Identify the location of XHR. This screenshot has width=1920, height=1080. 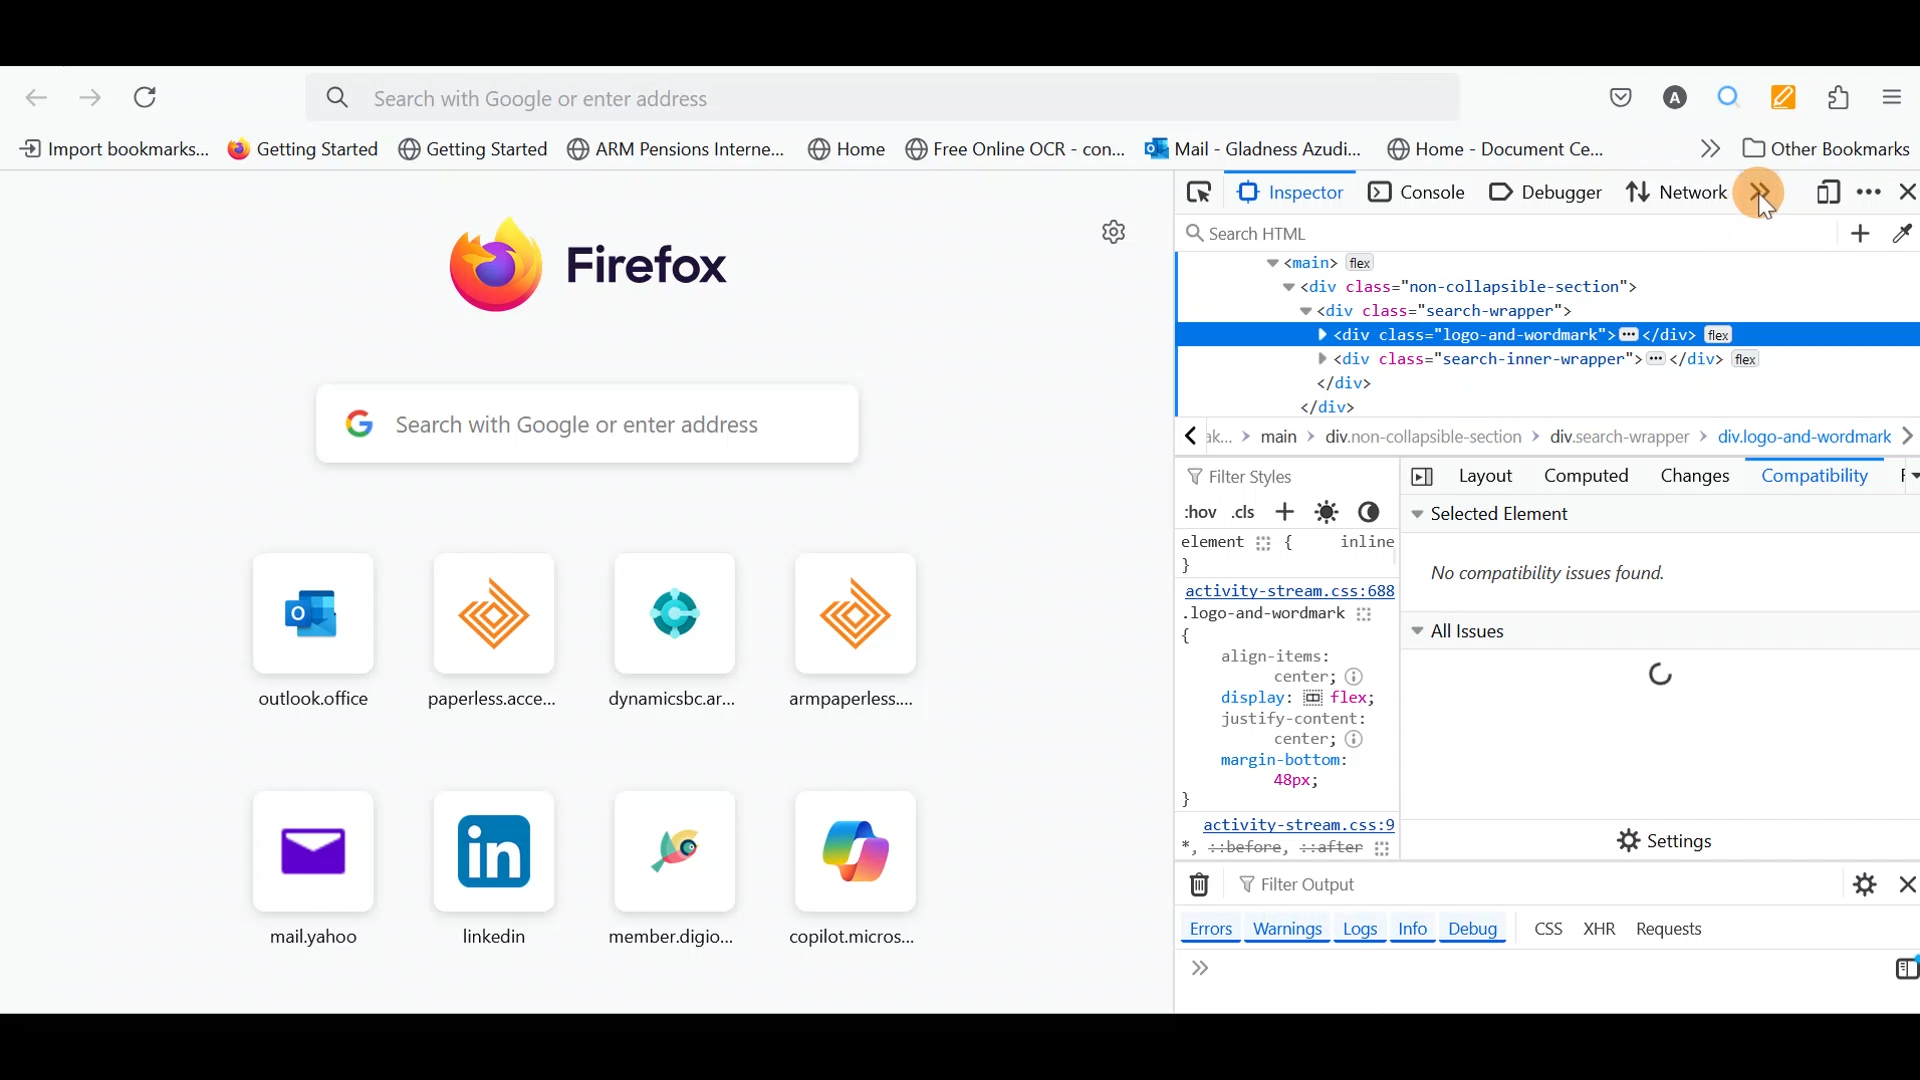
(1603, 927).